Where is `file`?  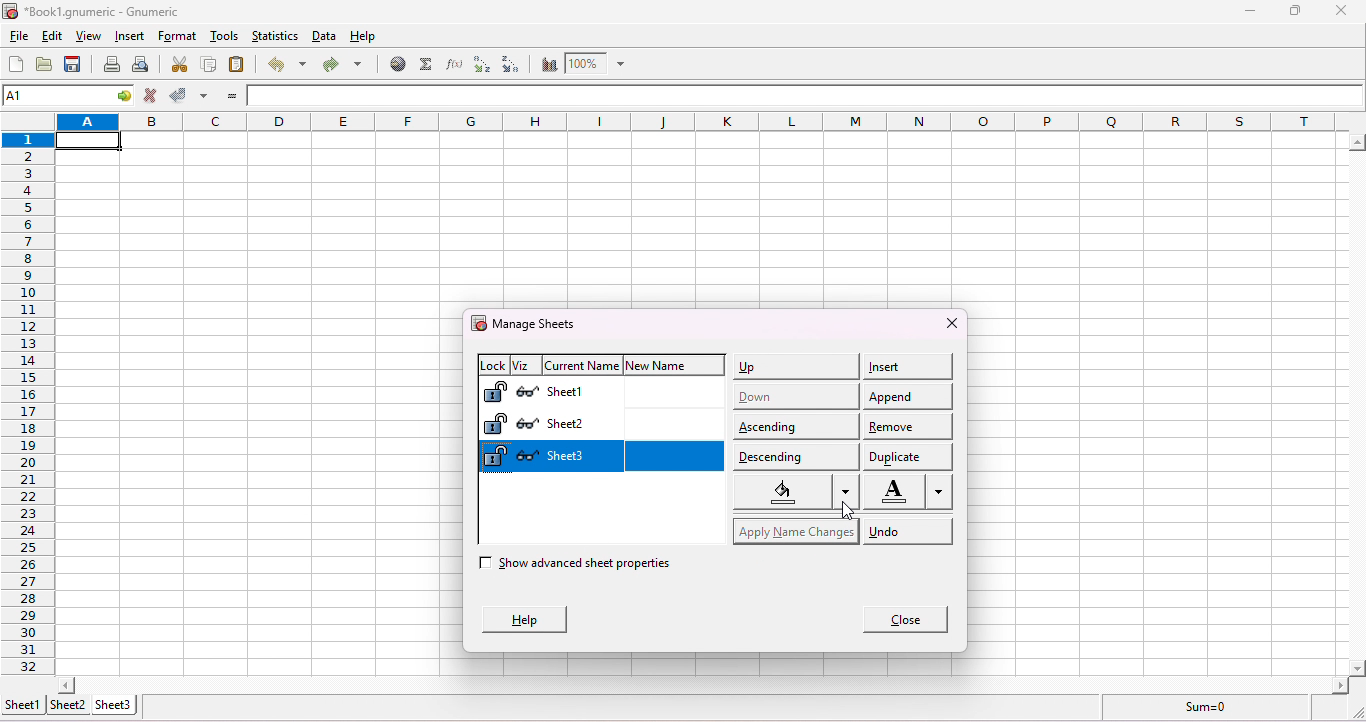 file is located at coordinates (18, 35).